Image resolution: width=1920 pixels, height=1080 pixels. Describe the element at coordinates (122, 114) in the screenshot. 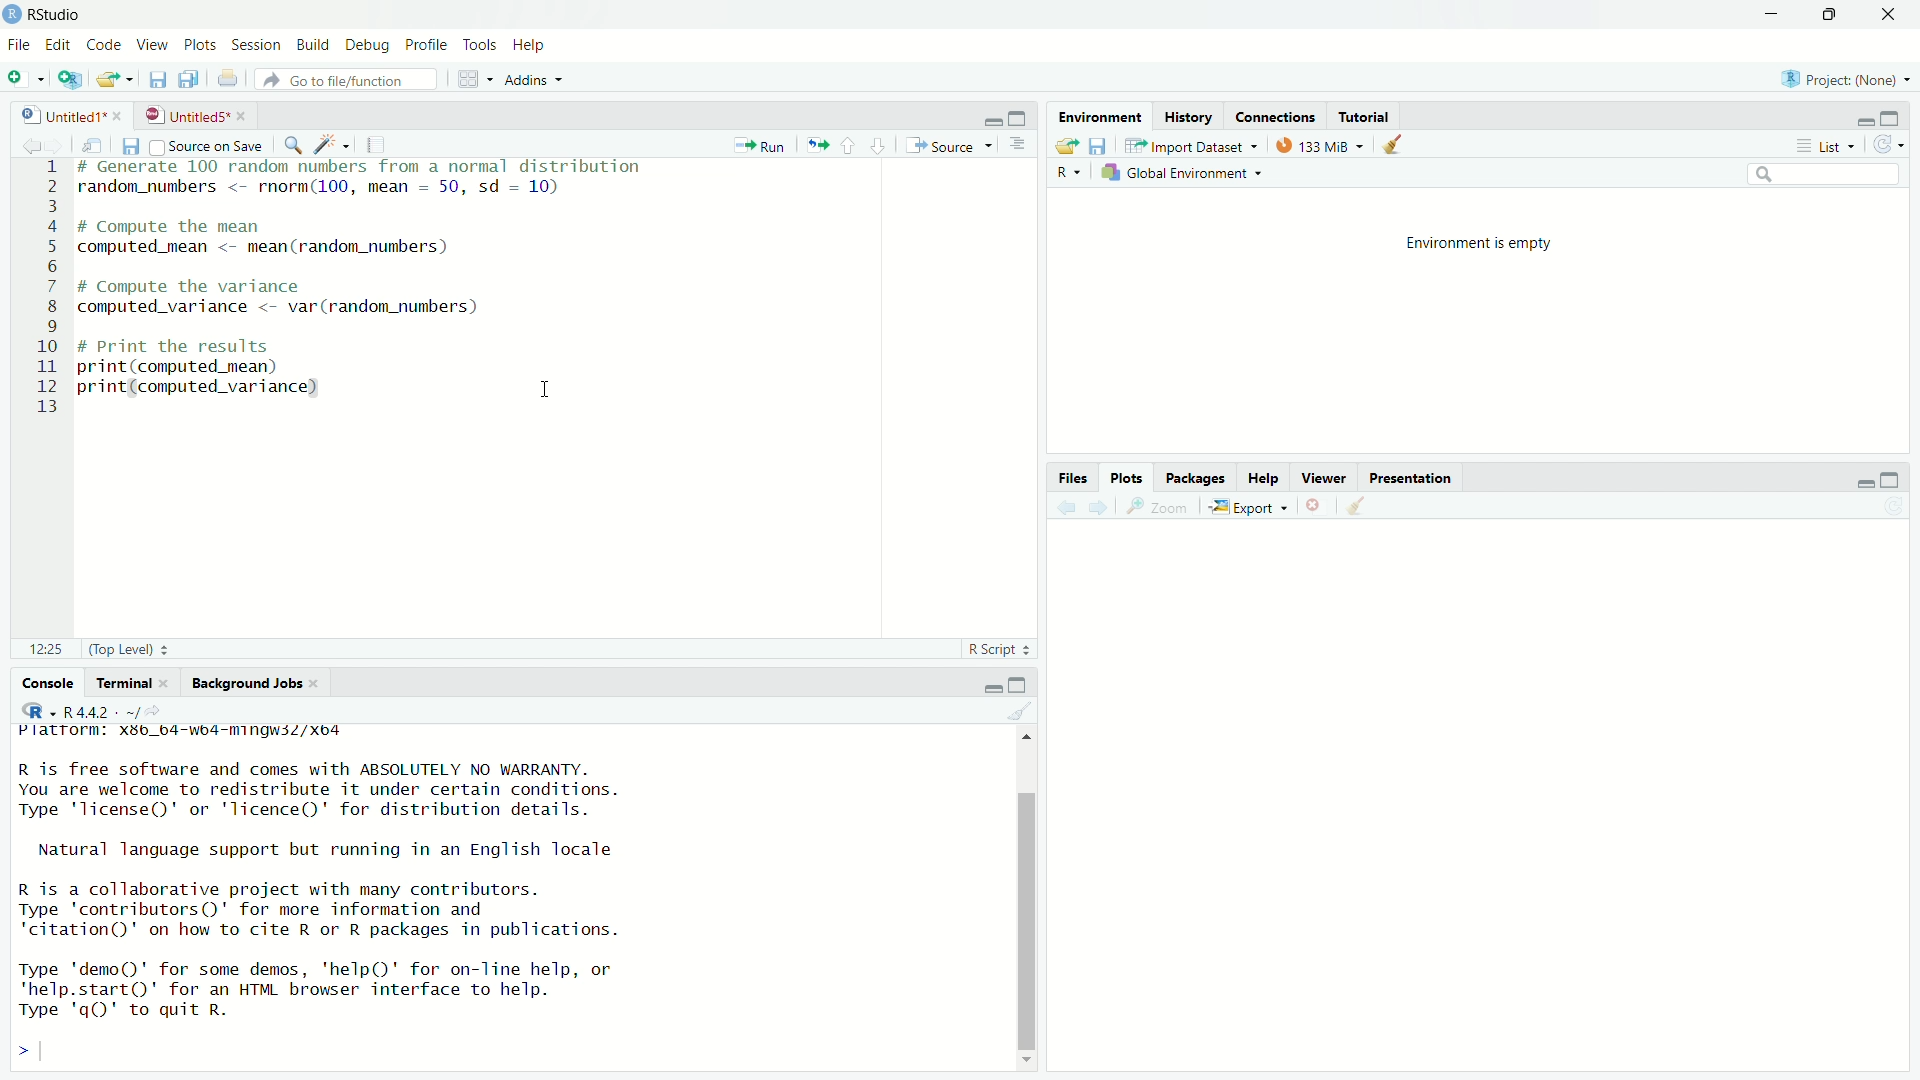

I see `close` at that location.